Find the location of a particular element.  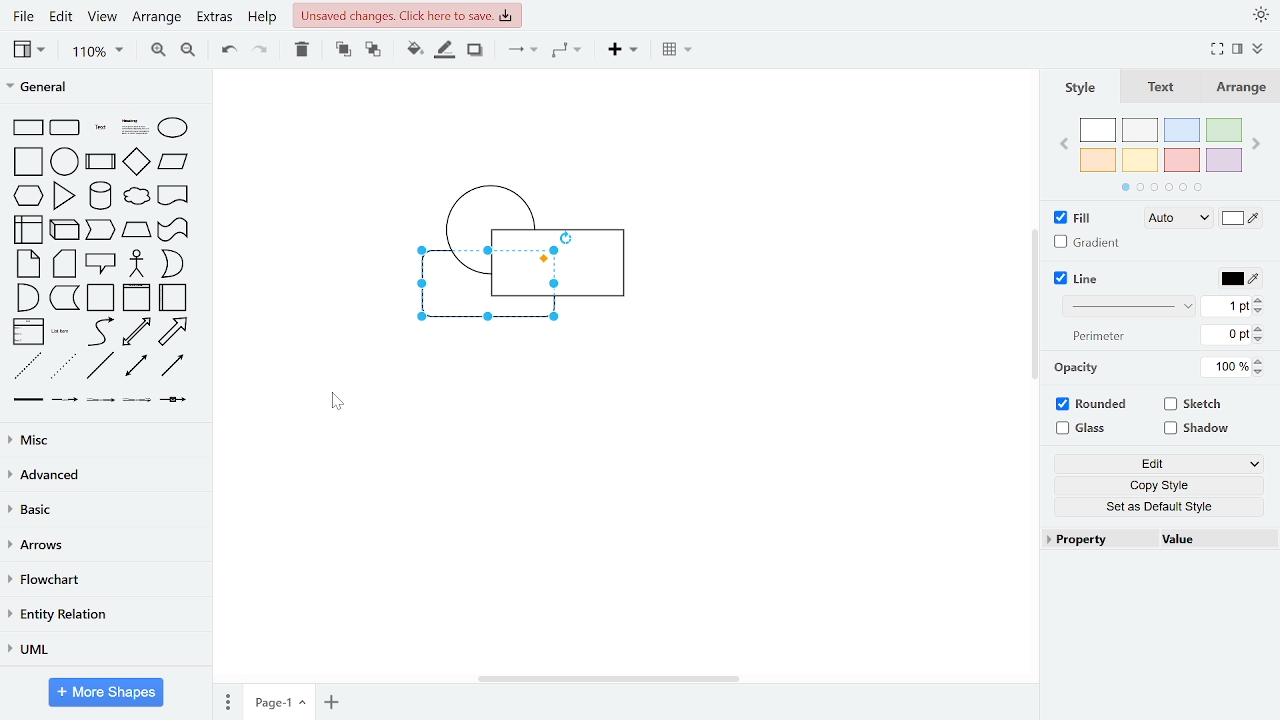

link is located at coordinates (26, 399).